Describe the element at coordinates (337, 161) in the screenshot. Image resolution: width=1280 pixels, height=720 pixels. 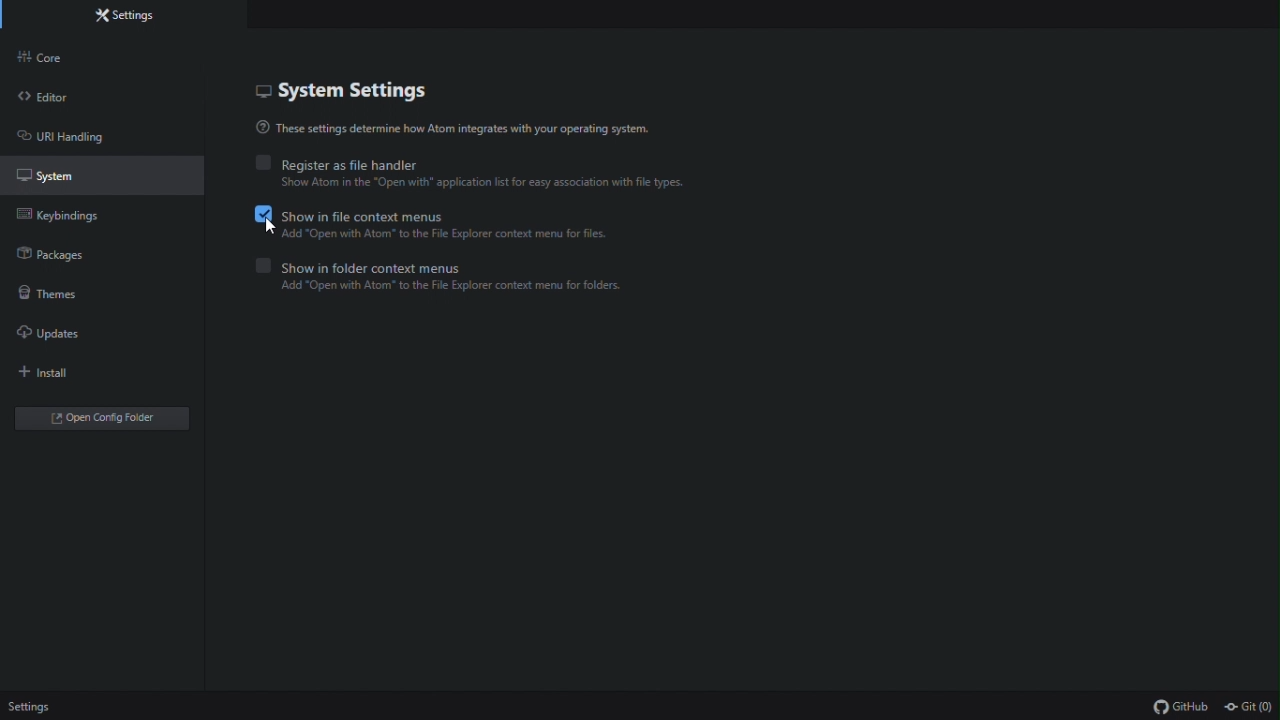
I see `Register as file handler` at that location.